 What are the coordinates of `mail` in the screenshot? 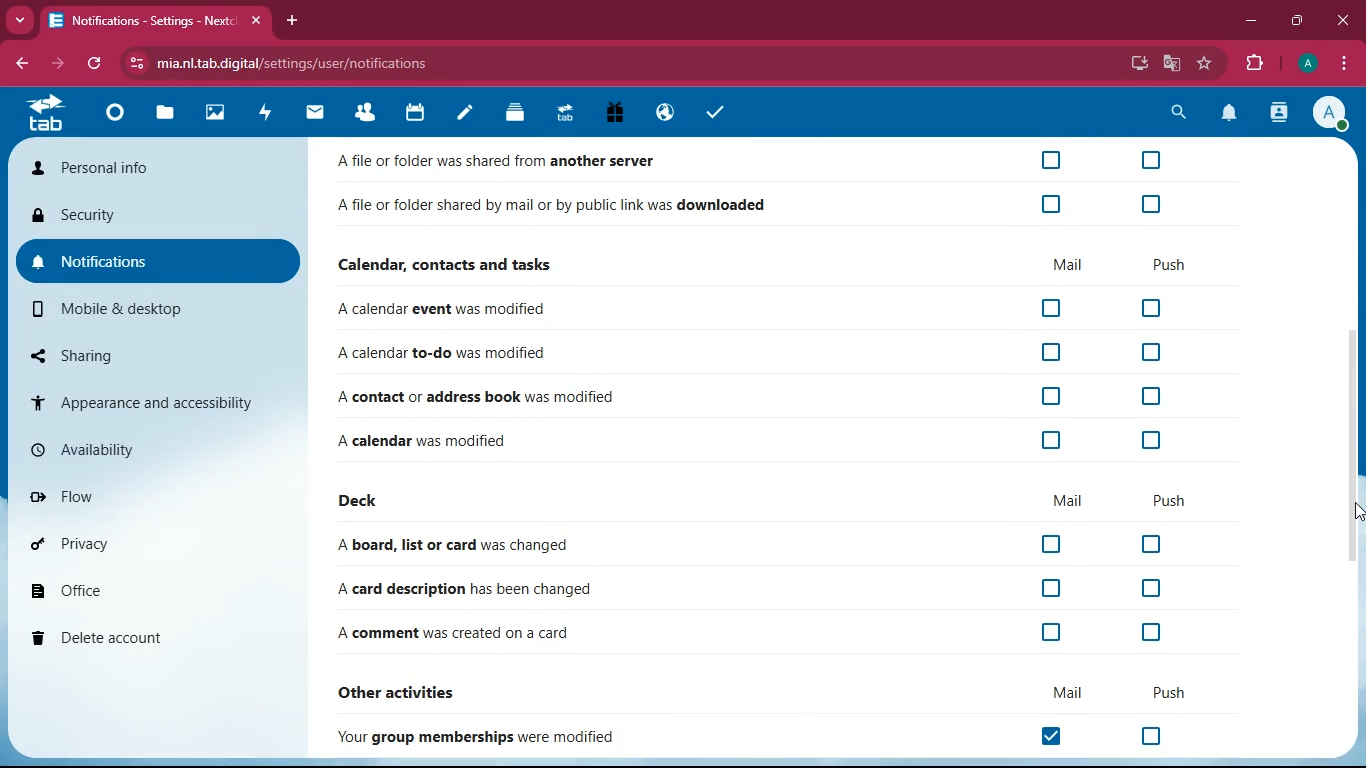 It's located at (1054, 693).